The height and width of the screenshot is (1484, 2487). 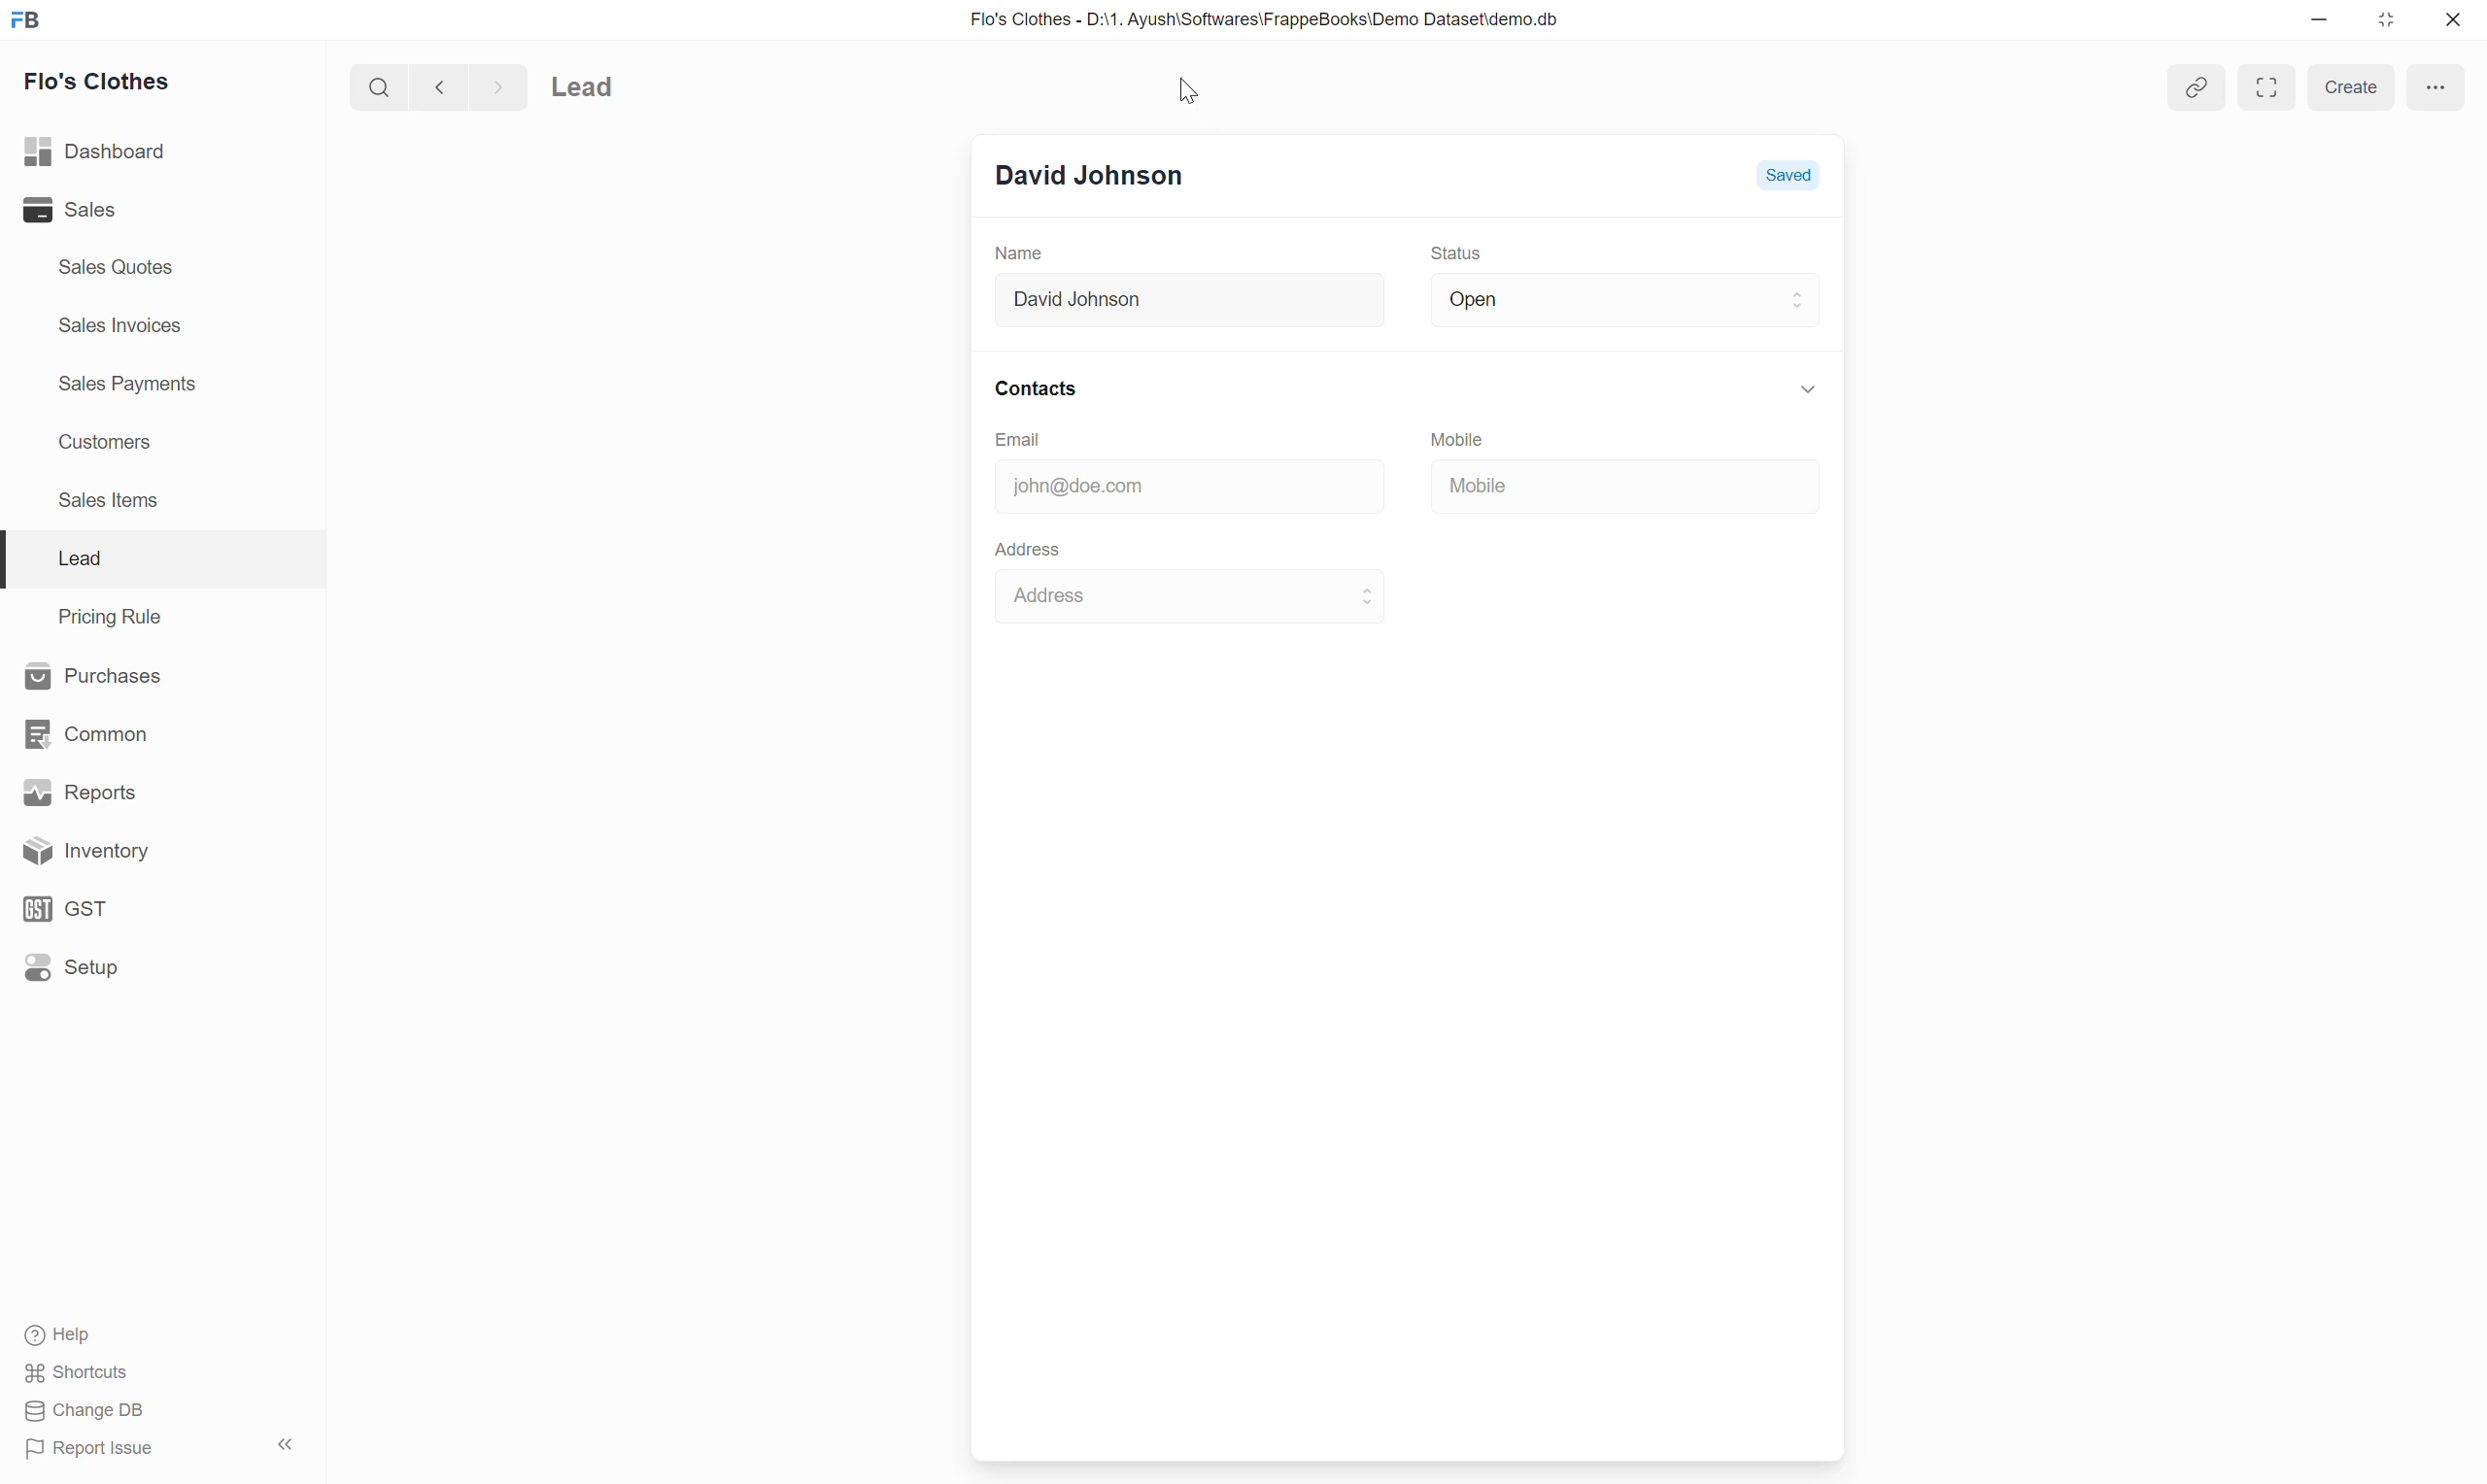 What do you see at coordinates (1030, 440) in the screenshot?
I see `Email` at bounding box center [1030, 440].